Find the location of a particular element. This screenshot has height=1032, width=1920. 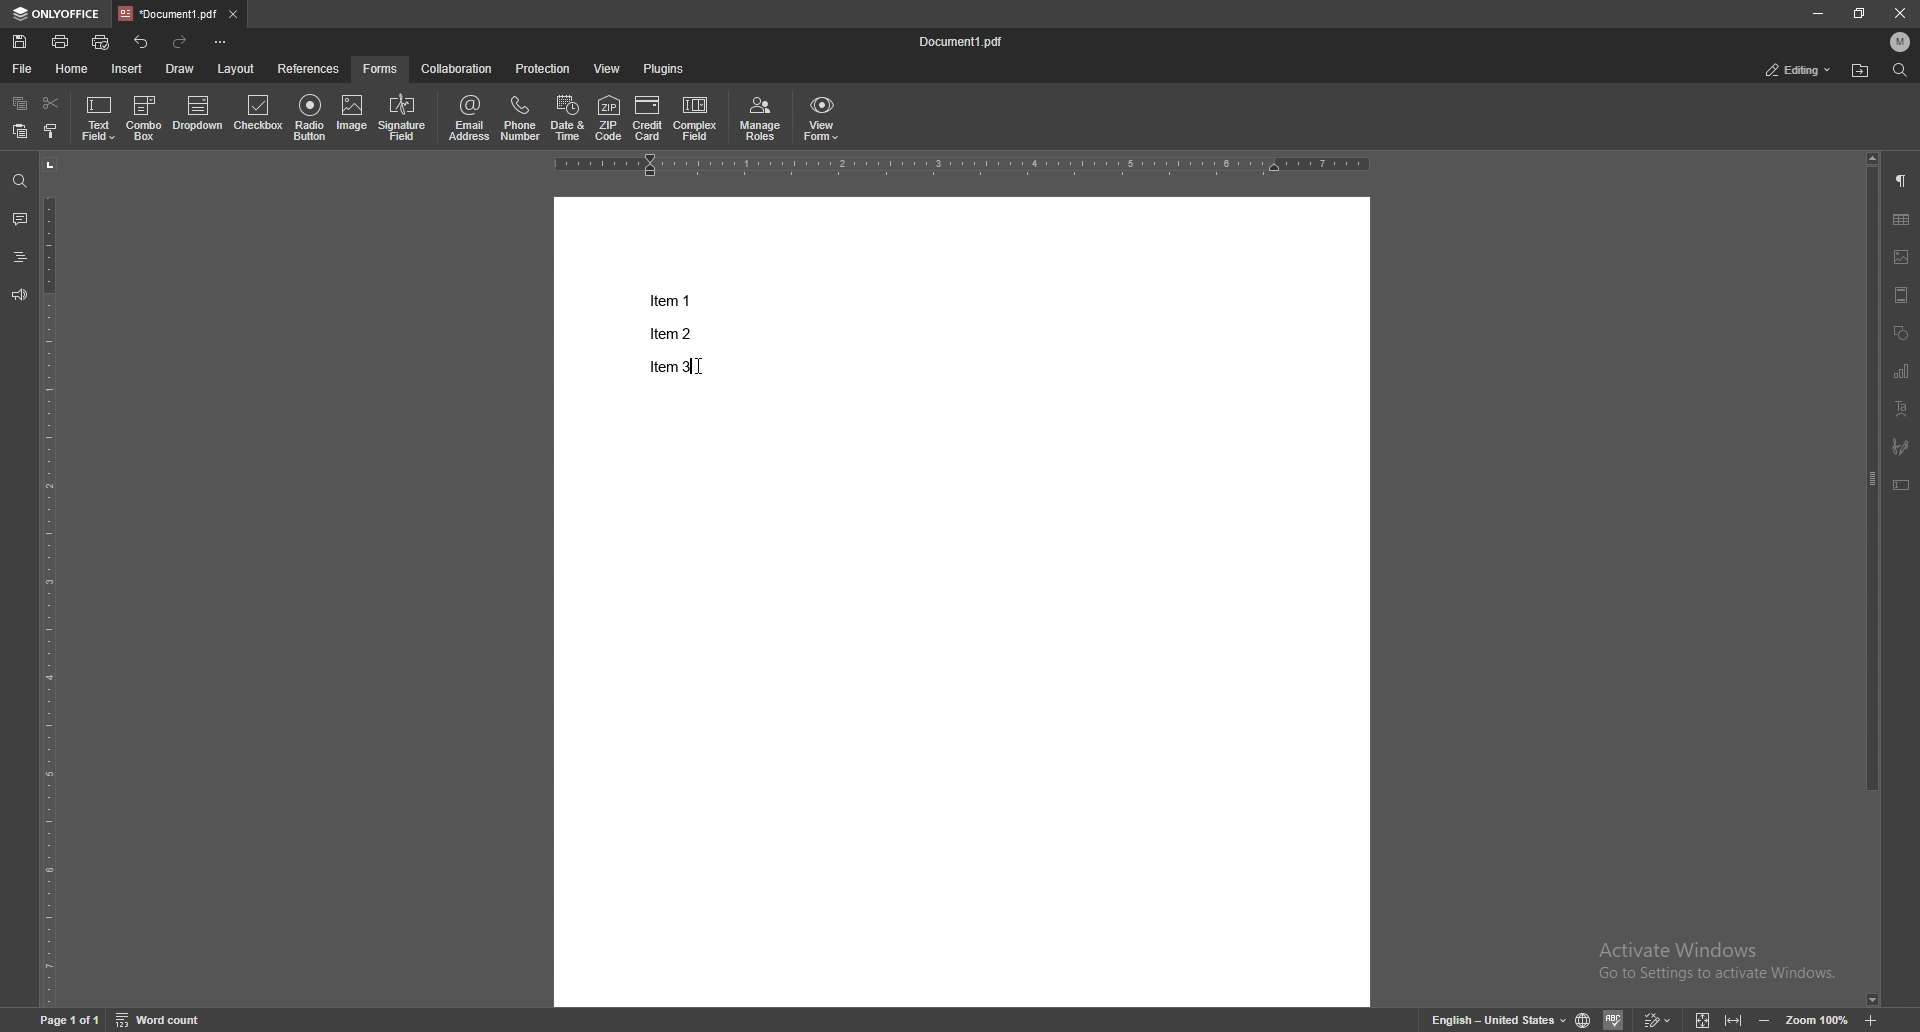

onlyoffice is located at coordinates (59, 13).